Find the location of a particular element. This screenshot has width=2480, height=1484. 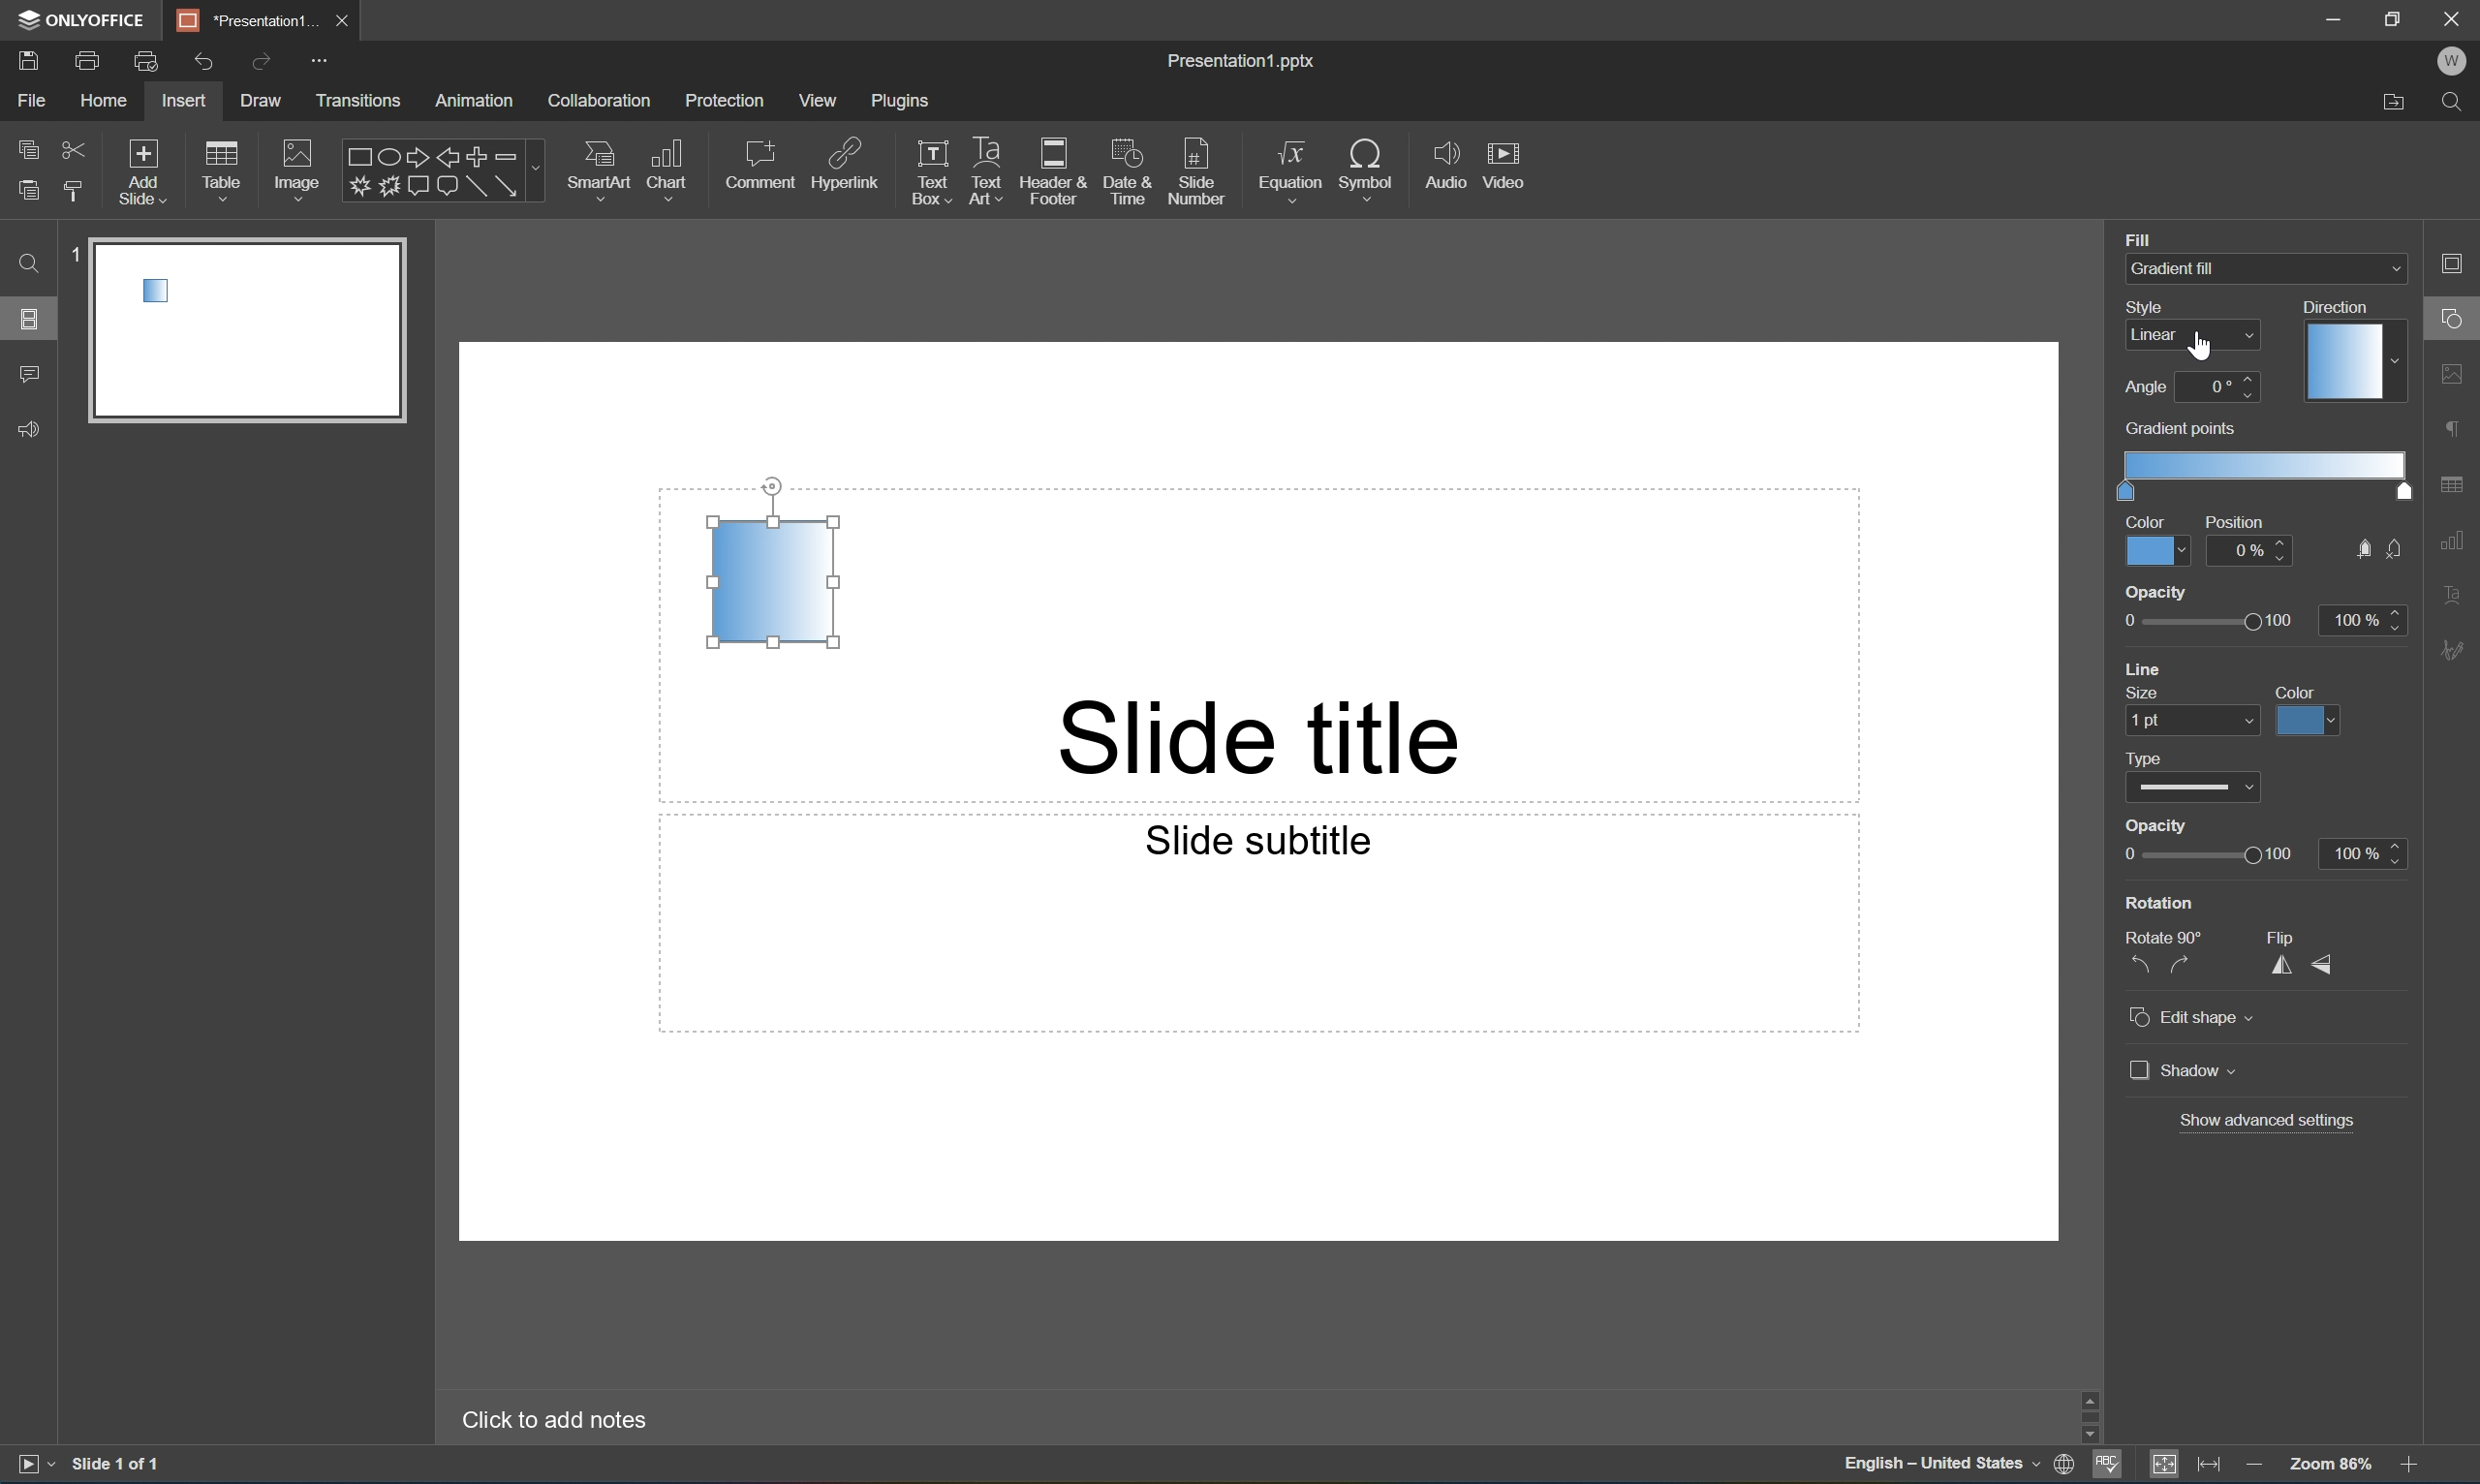

angle is located at coordinates (2190, 387).